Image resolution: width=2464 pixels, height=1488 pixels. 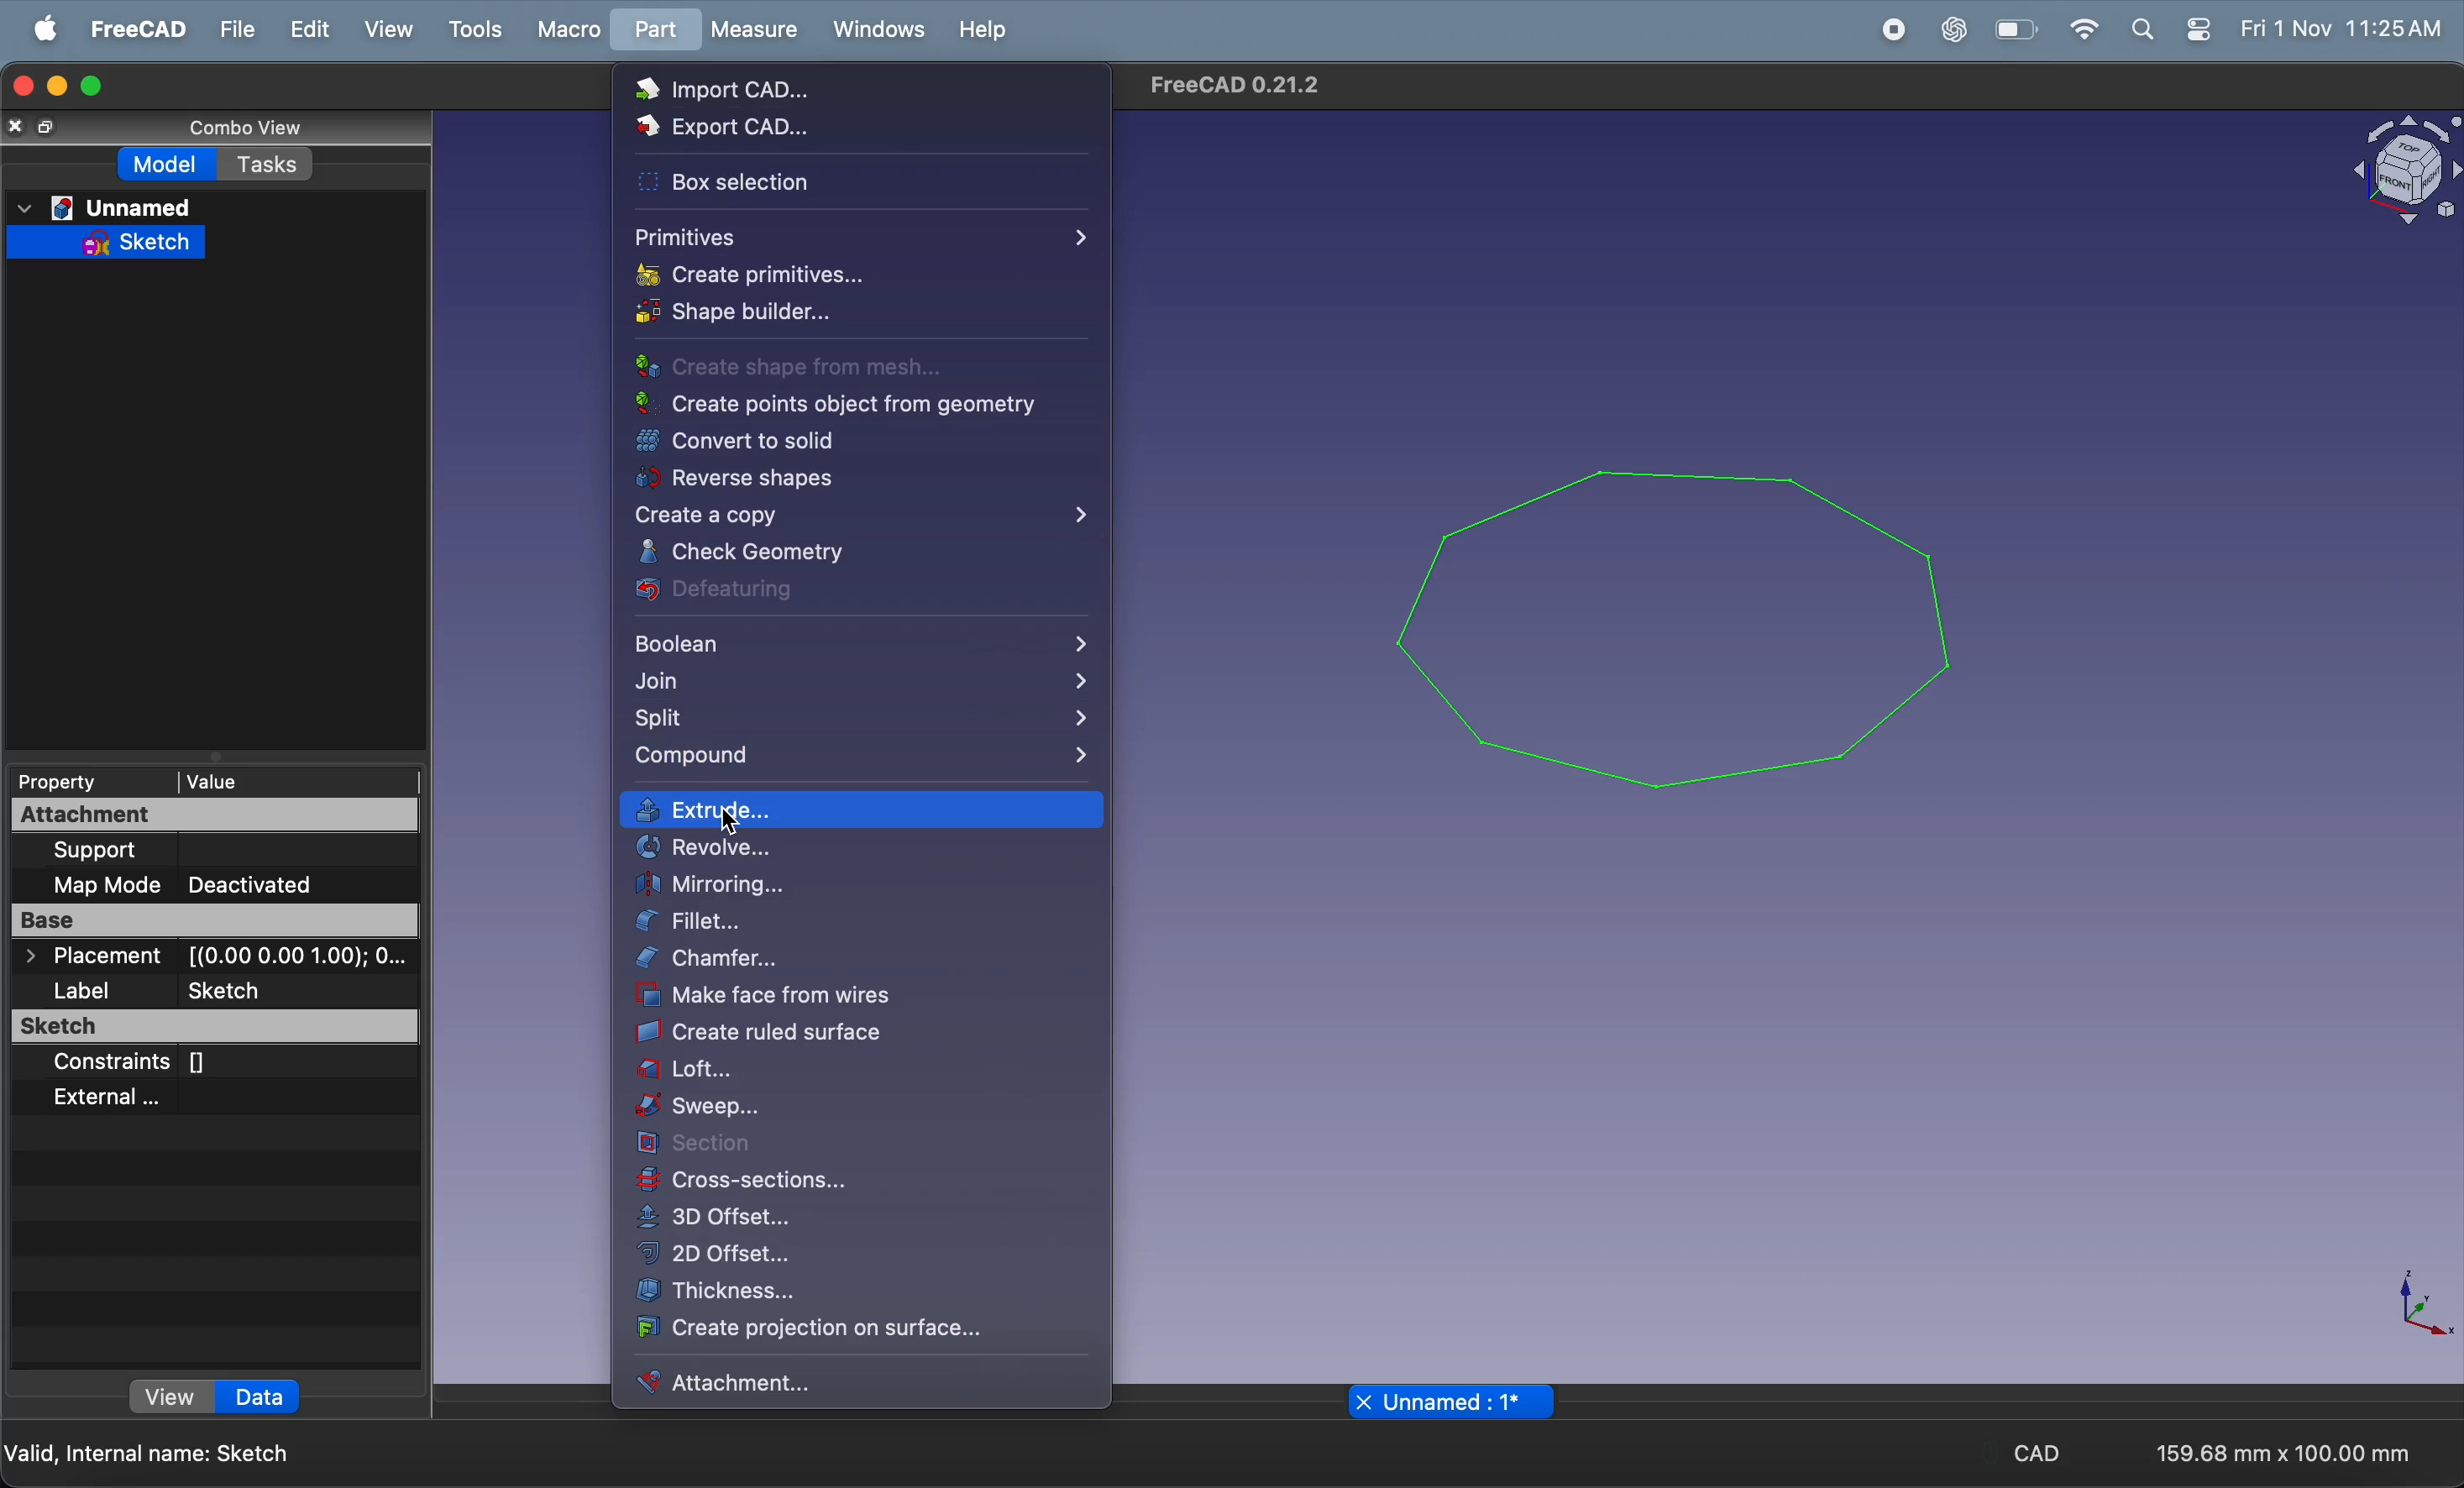 What do you see at coordinates (2078, 29) in the screenshot?
I see `wifi` at bounding box center [2078, 29].